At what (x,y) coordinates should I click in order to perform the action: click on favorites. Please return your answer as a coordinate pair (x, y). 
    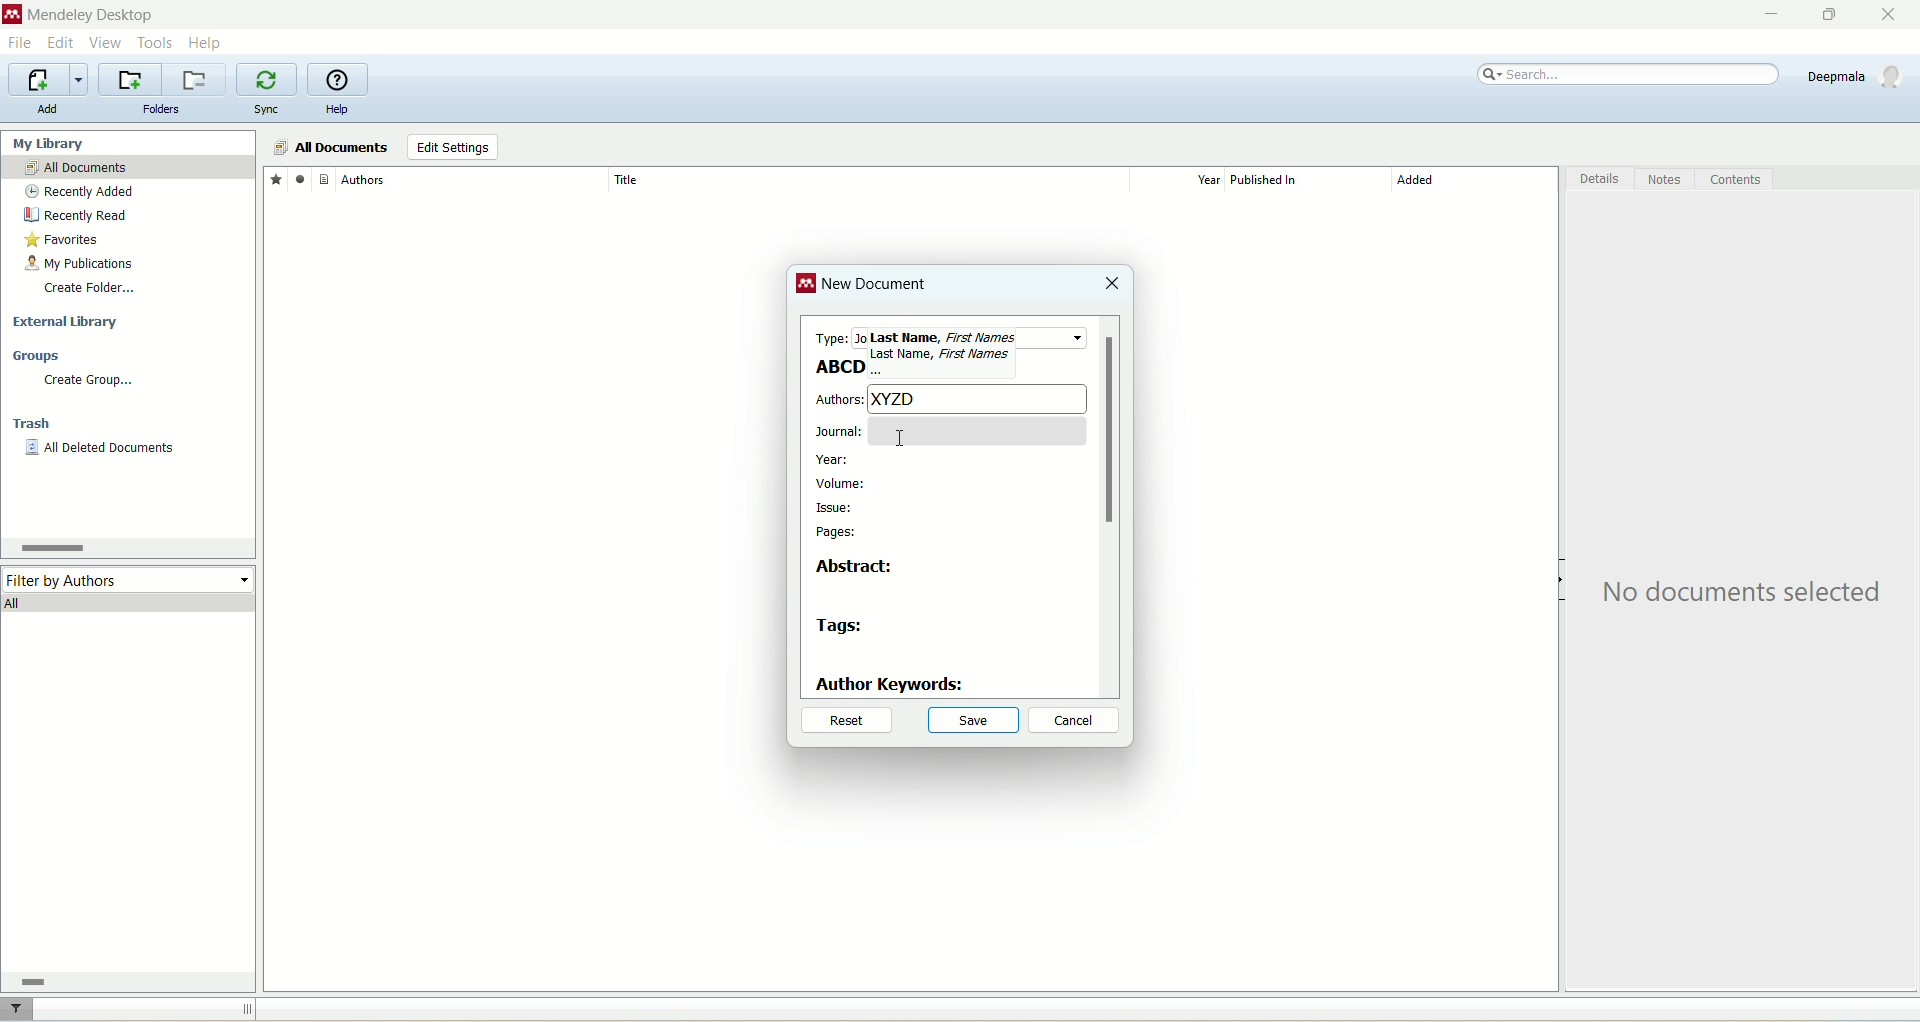
    Looking at the image, I should click on (275, 178).